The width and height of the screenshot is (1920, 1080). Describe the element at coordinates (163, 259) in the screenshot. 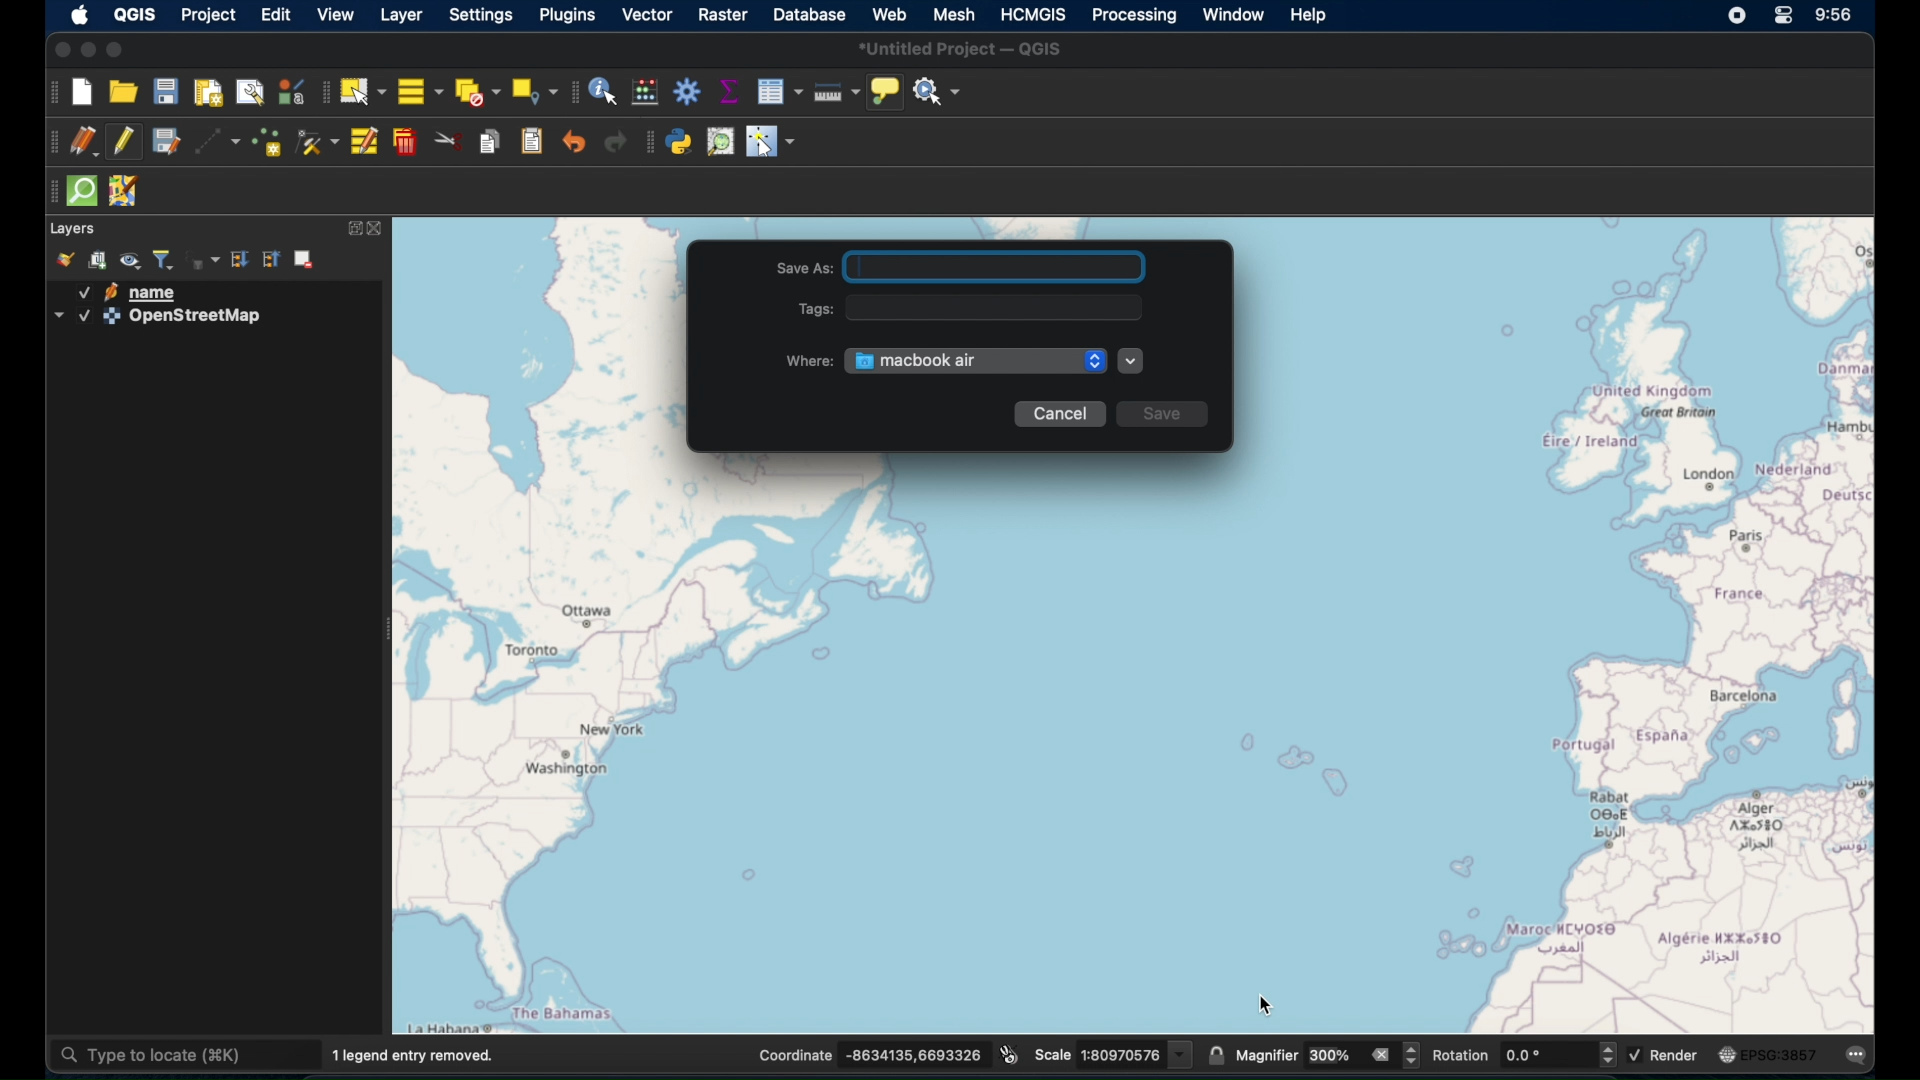

I see `filter layer` at that location.